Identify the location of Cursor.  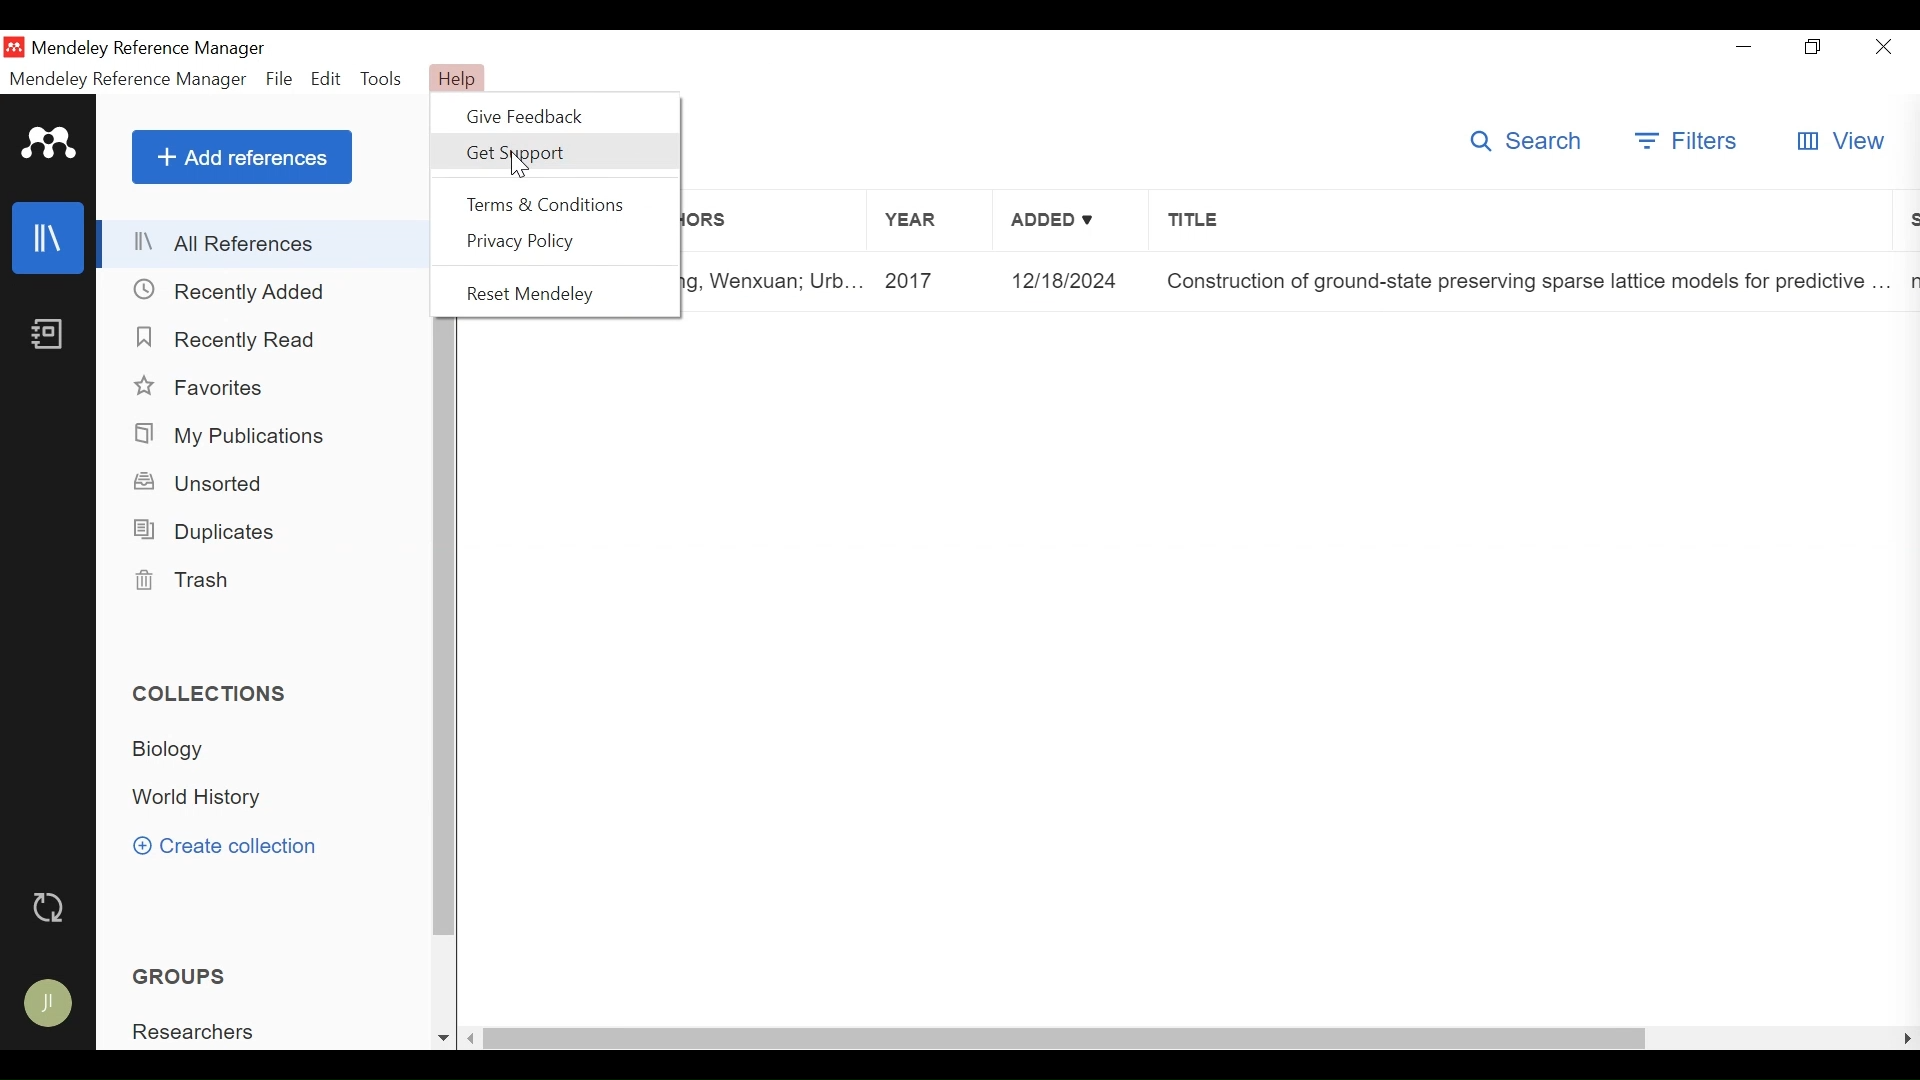
(519, 166).